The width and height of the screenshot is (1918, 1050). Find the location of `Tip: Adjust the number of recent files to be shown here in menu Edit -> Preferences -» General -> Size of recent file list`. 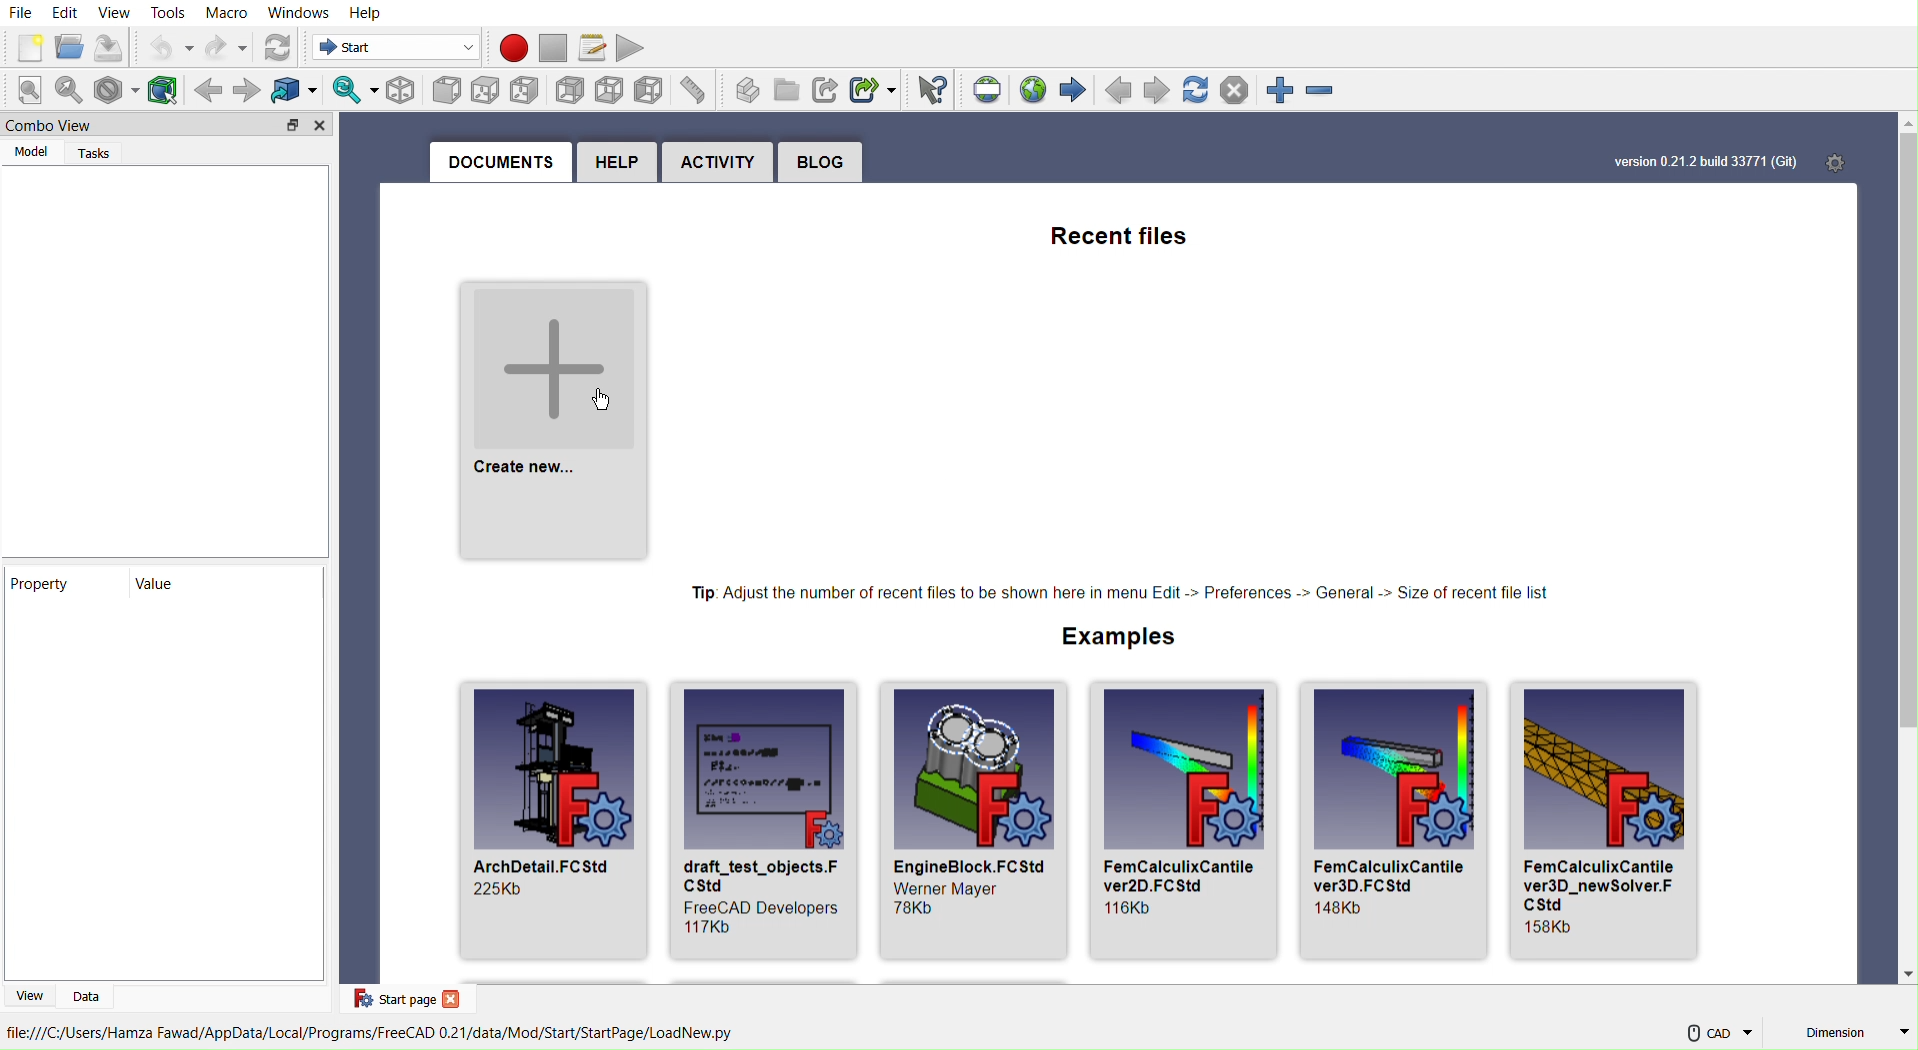

Tip: Adjust the number of recent files to be shown here in menu Edit -> Preferences -» General -> Size of recent file list is located at coordinates (1119, 590).